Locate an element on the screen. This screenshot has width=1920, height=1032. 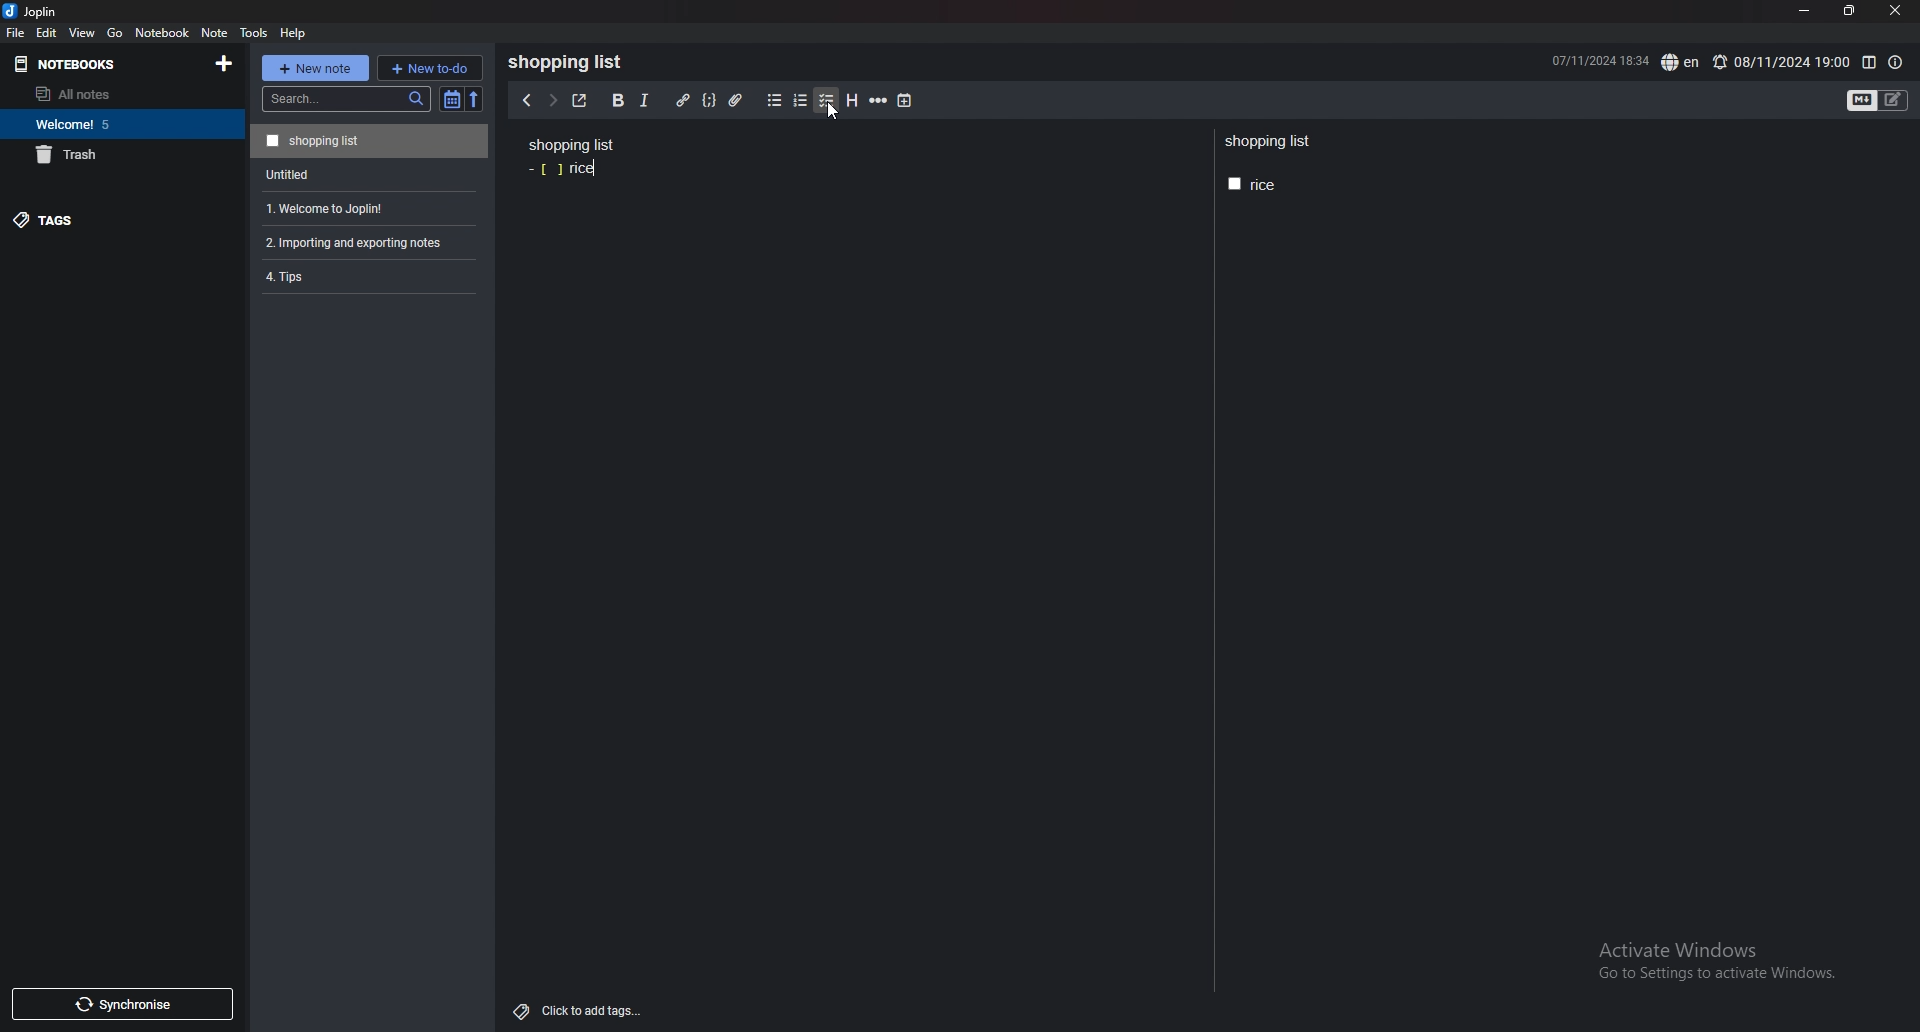
italic is located at coordinates (645, 101).